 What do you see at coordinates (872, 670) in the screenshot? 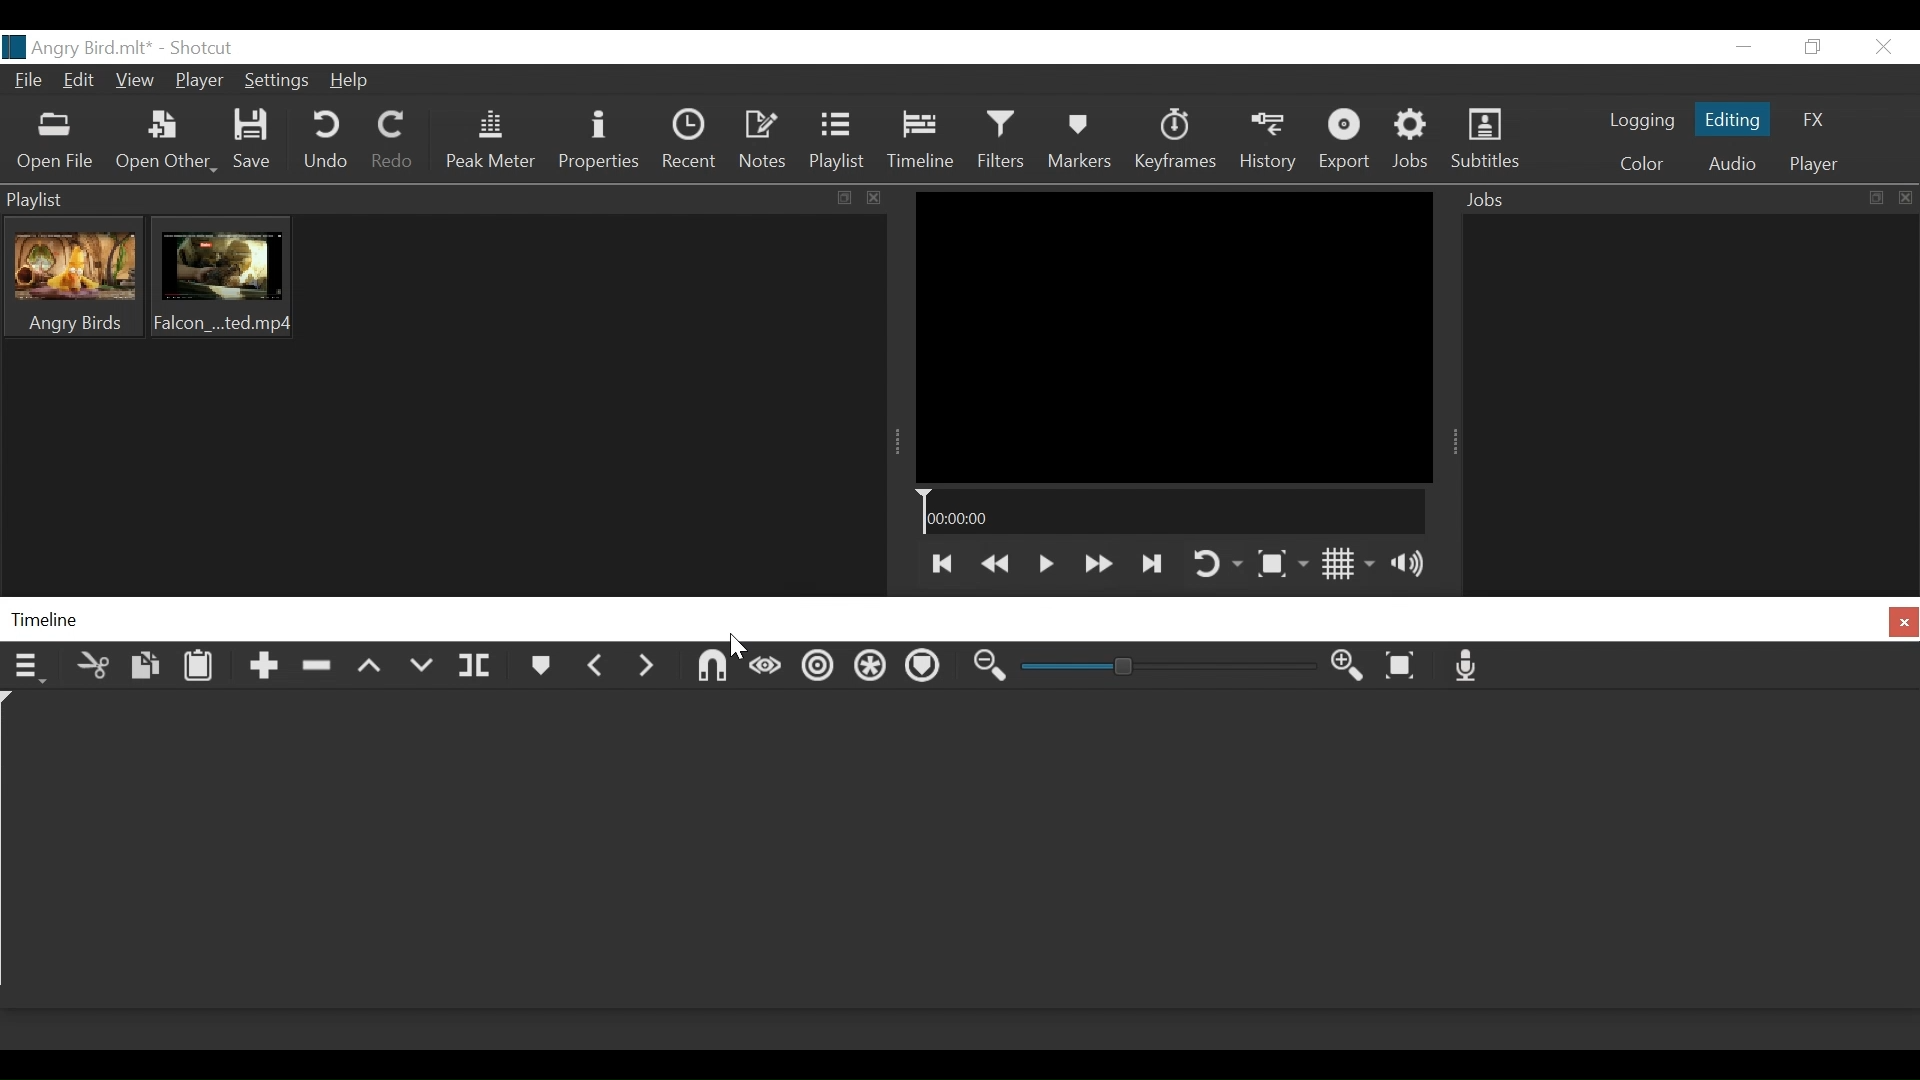
I see `Ripple all tracks` at bounding box center [872, 670].